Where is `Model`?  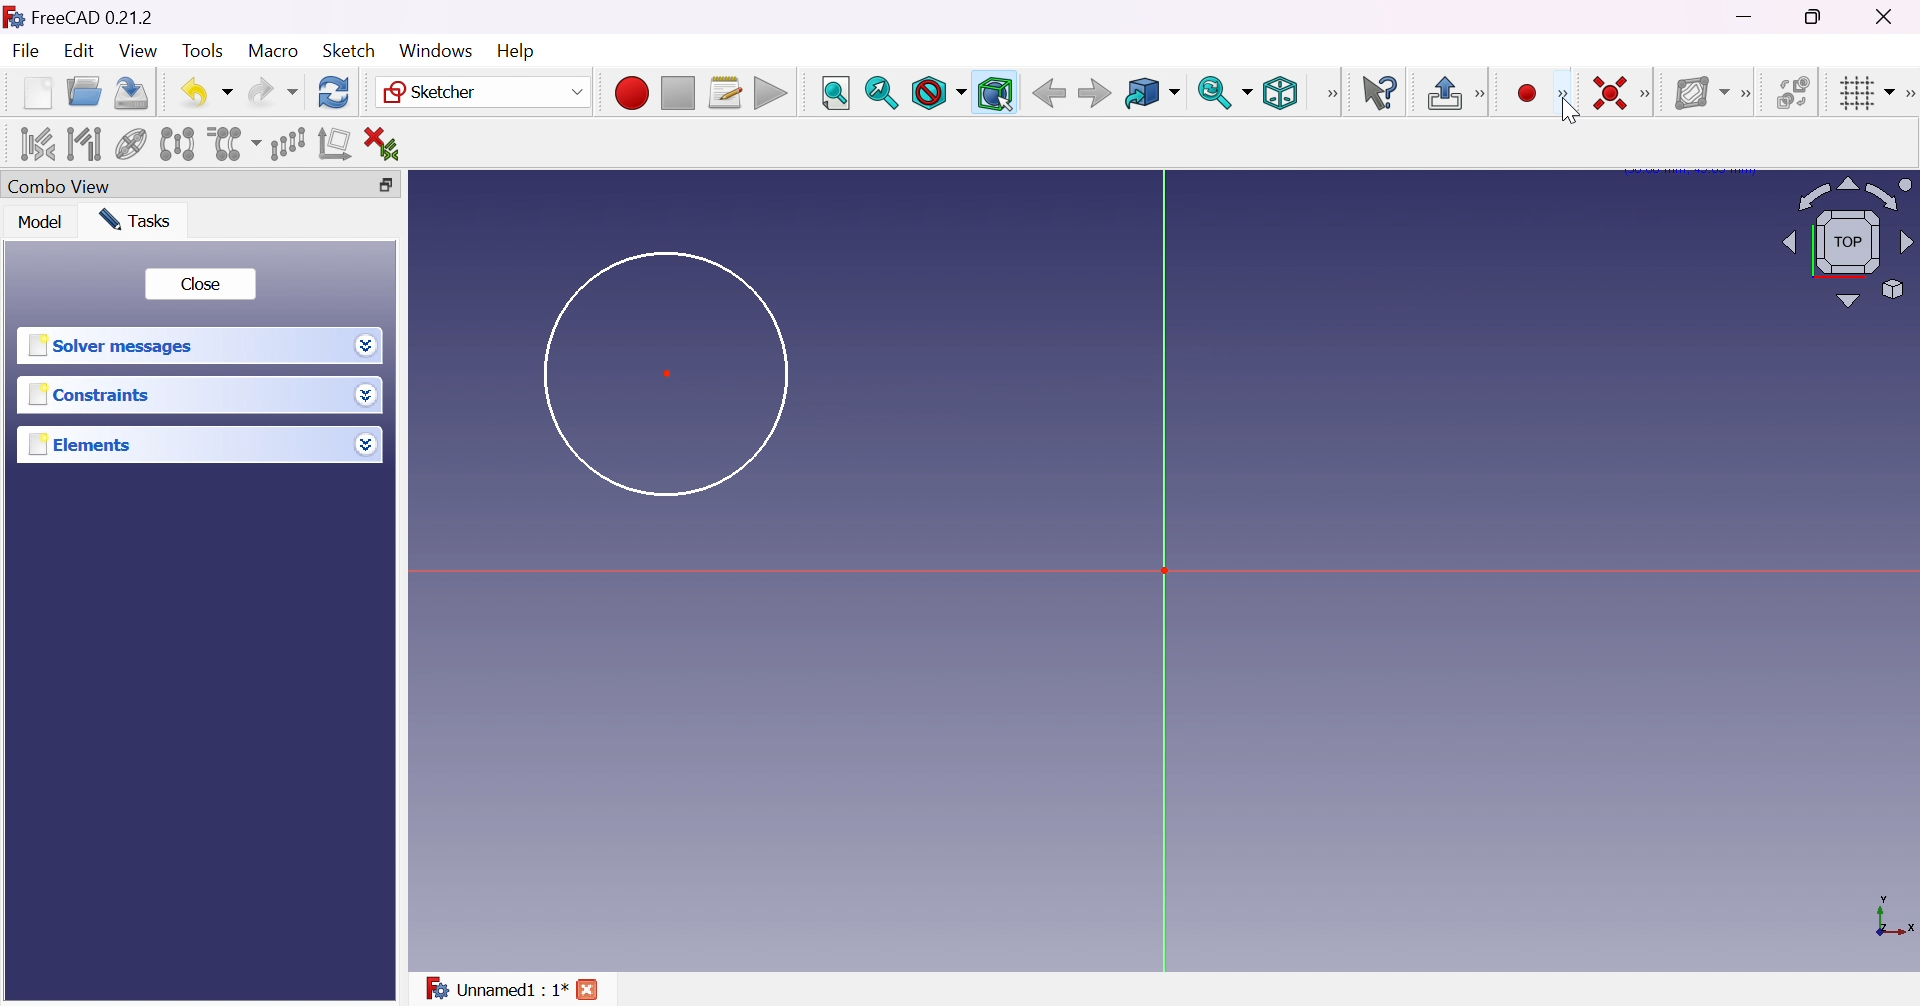 Model is located at coordinates (39, 222).